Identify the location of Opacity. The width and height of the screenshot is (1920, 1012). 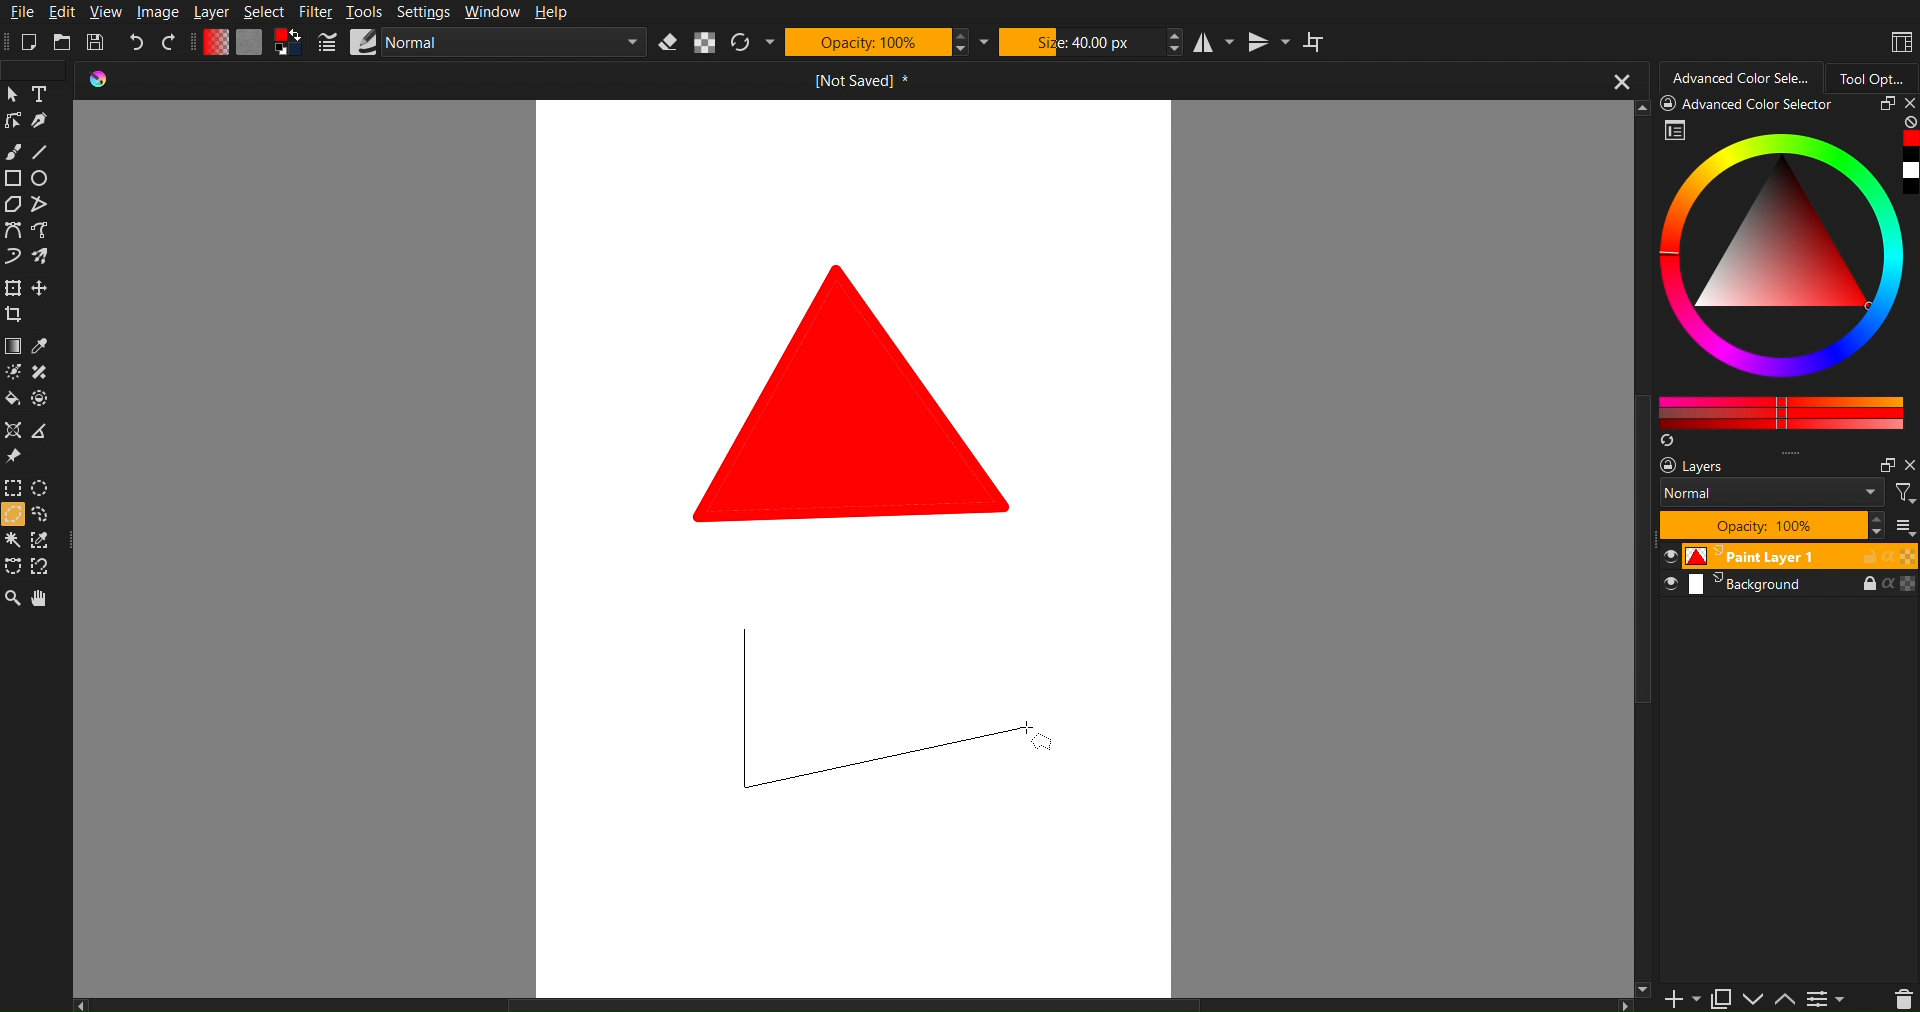
(869, 43).